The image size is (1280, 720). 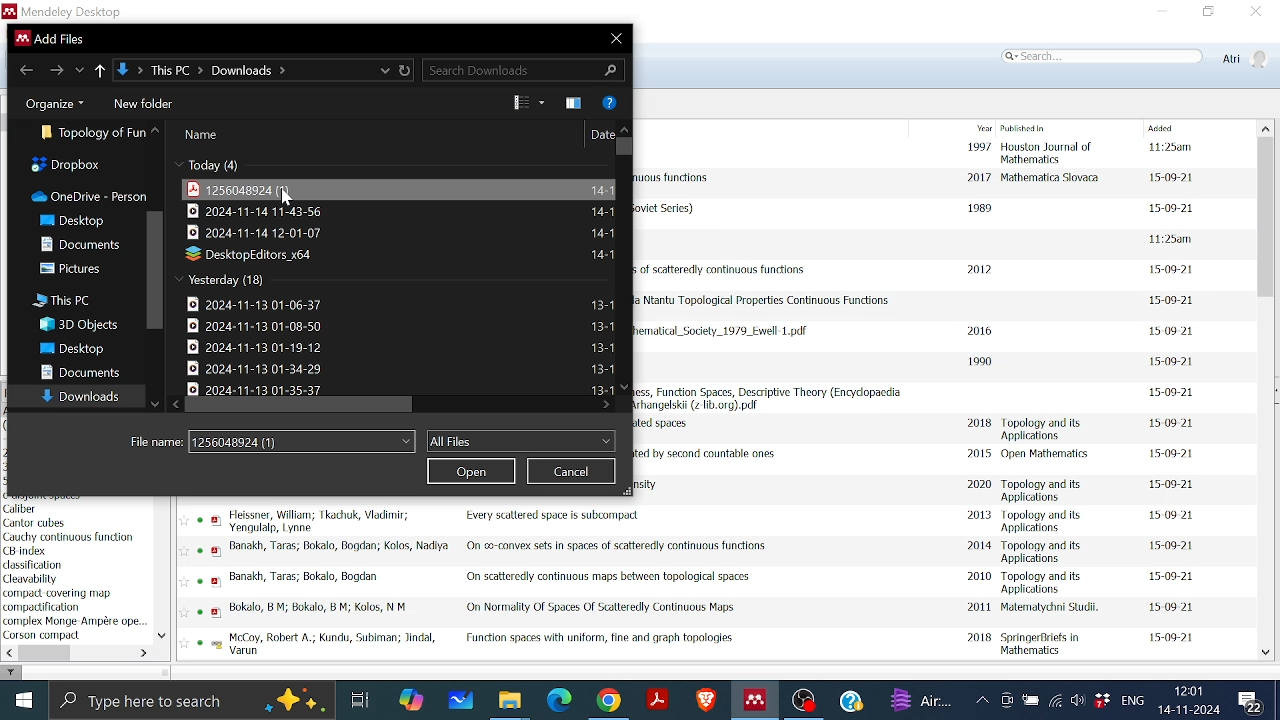 What do you see at coordinates (980, 362) in the screenshot?
I see `1990` at bounding box center [980, 362].